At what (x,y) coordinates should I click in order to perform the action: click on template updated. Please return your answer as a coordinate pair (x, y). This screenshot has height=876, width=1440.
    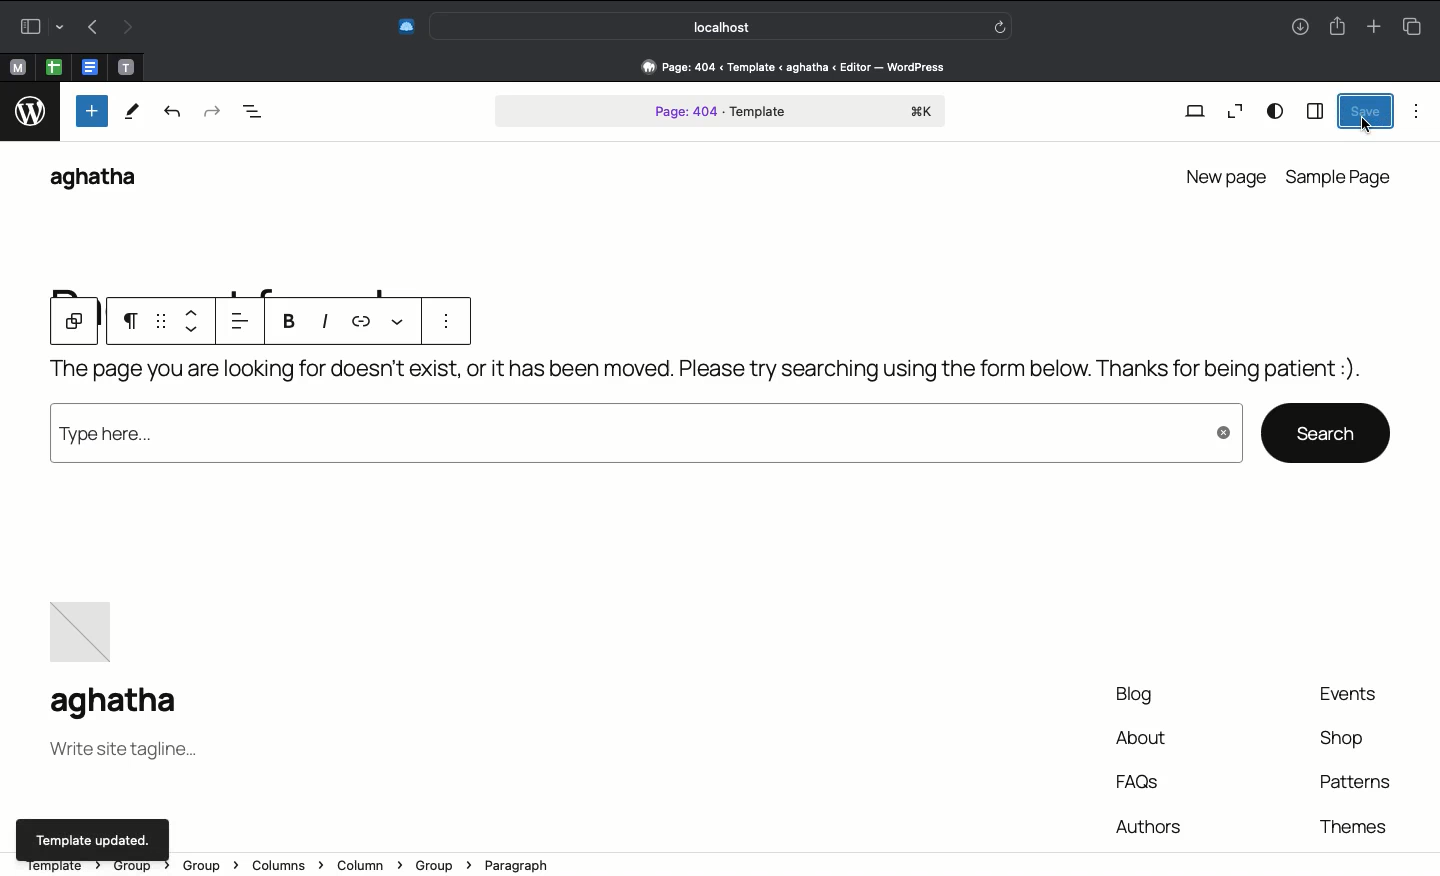
    Looking at the image, I should click on (91, 838).